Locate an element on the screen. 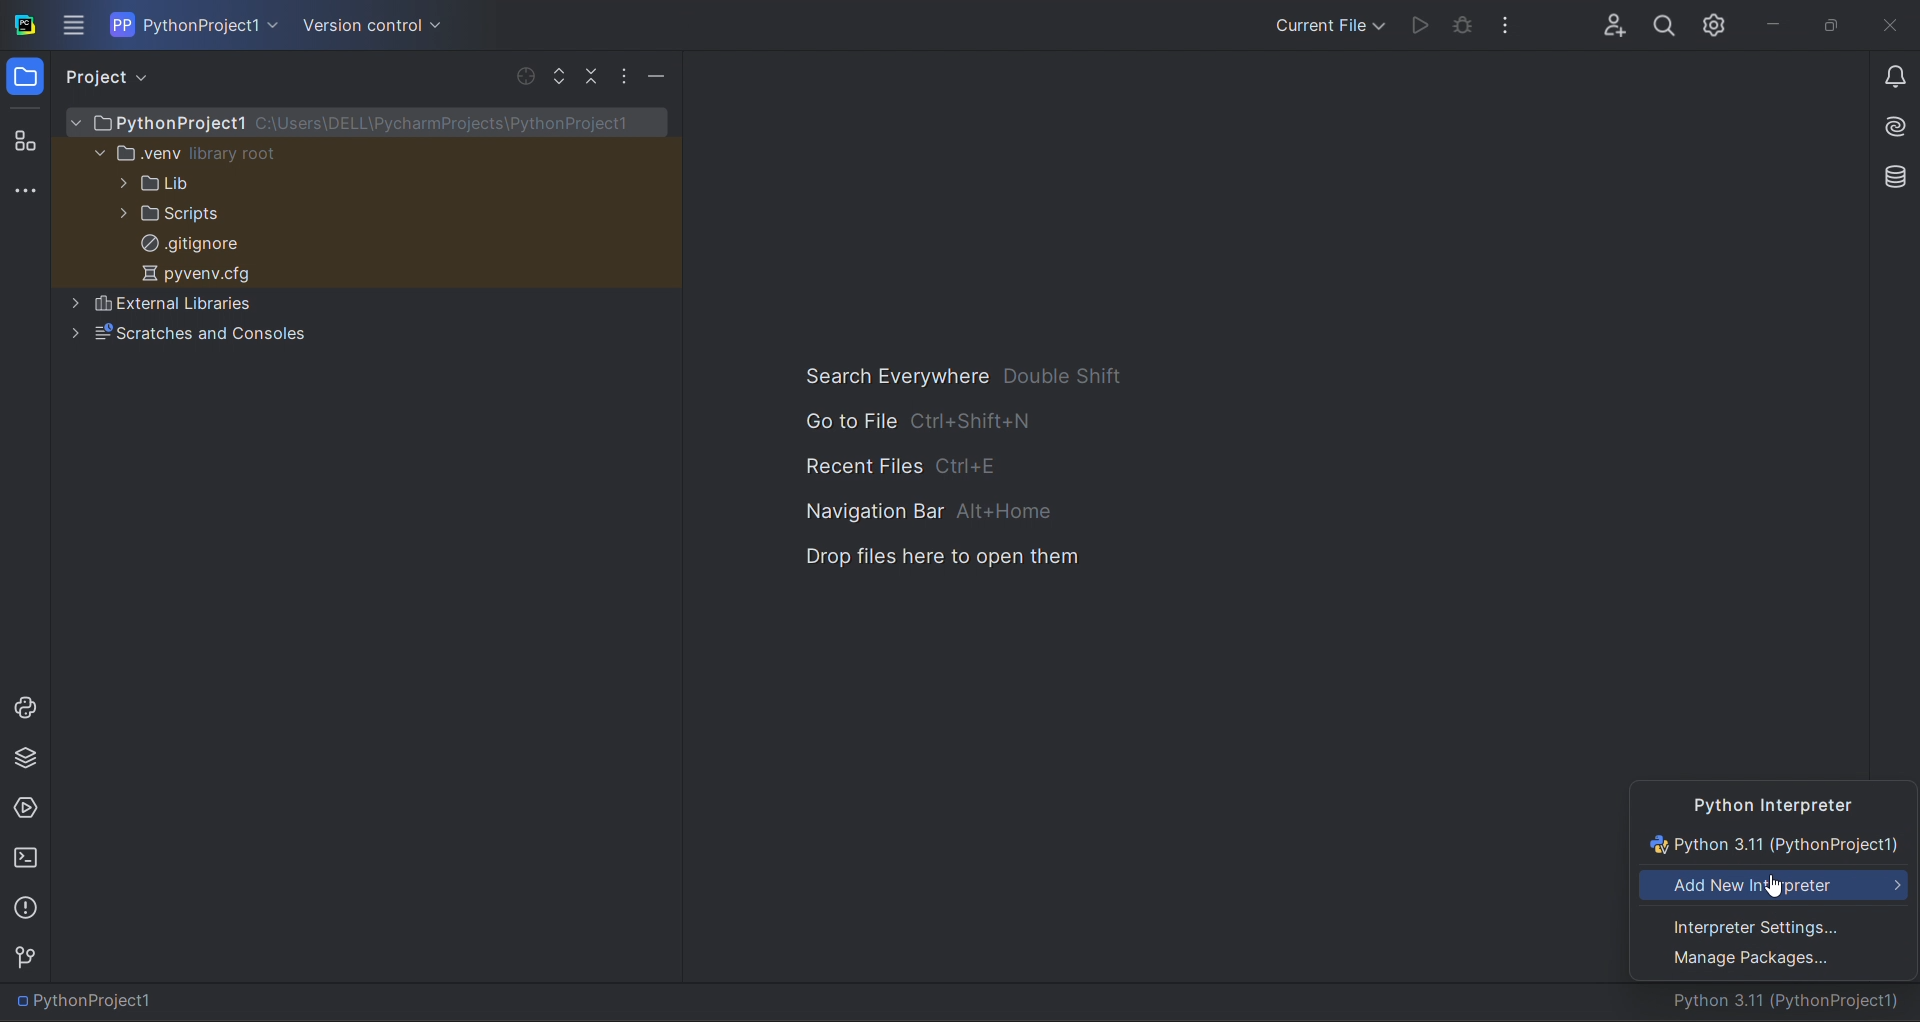 The image size is (1920, 1022). current project is located at coordinates (196, 24).